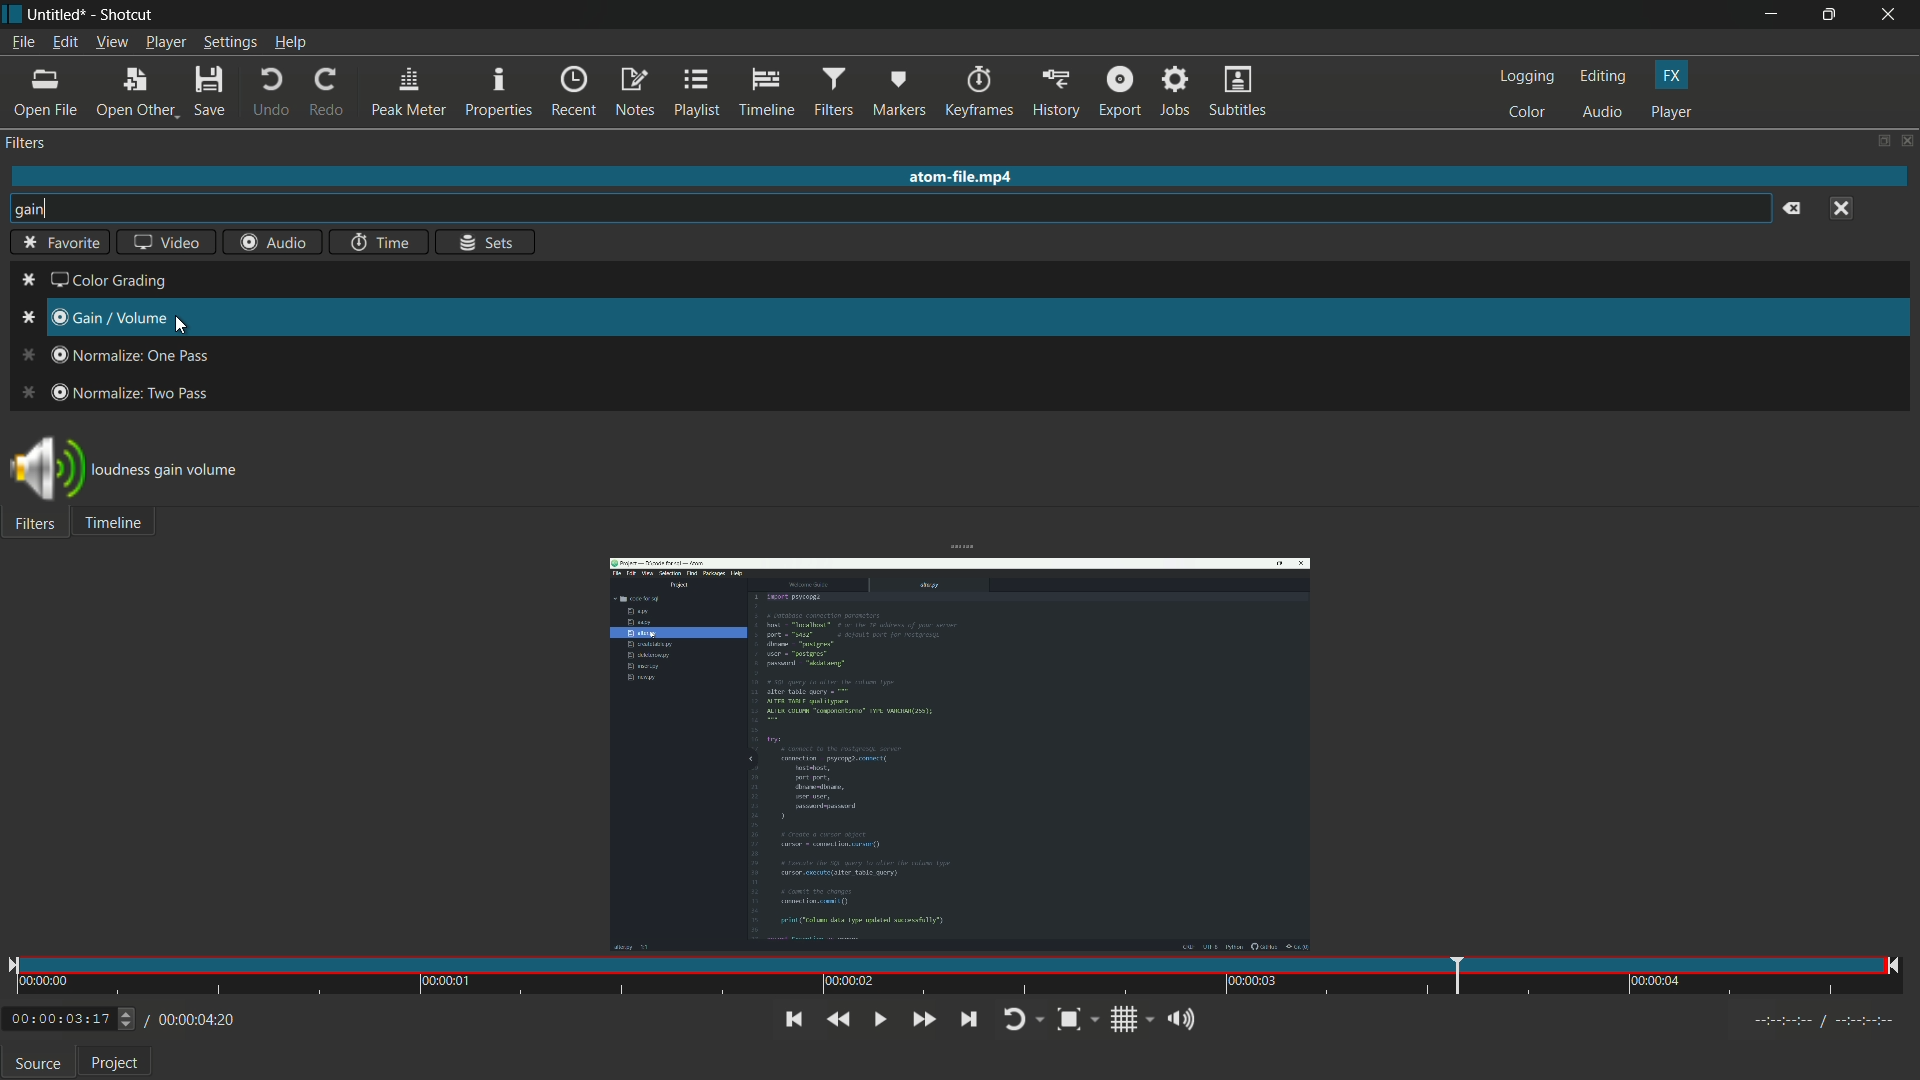 The width and height of the screenshot is (1920, 1080). I want to click on skip to next point, so click(968, 1020).